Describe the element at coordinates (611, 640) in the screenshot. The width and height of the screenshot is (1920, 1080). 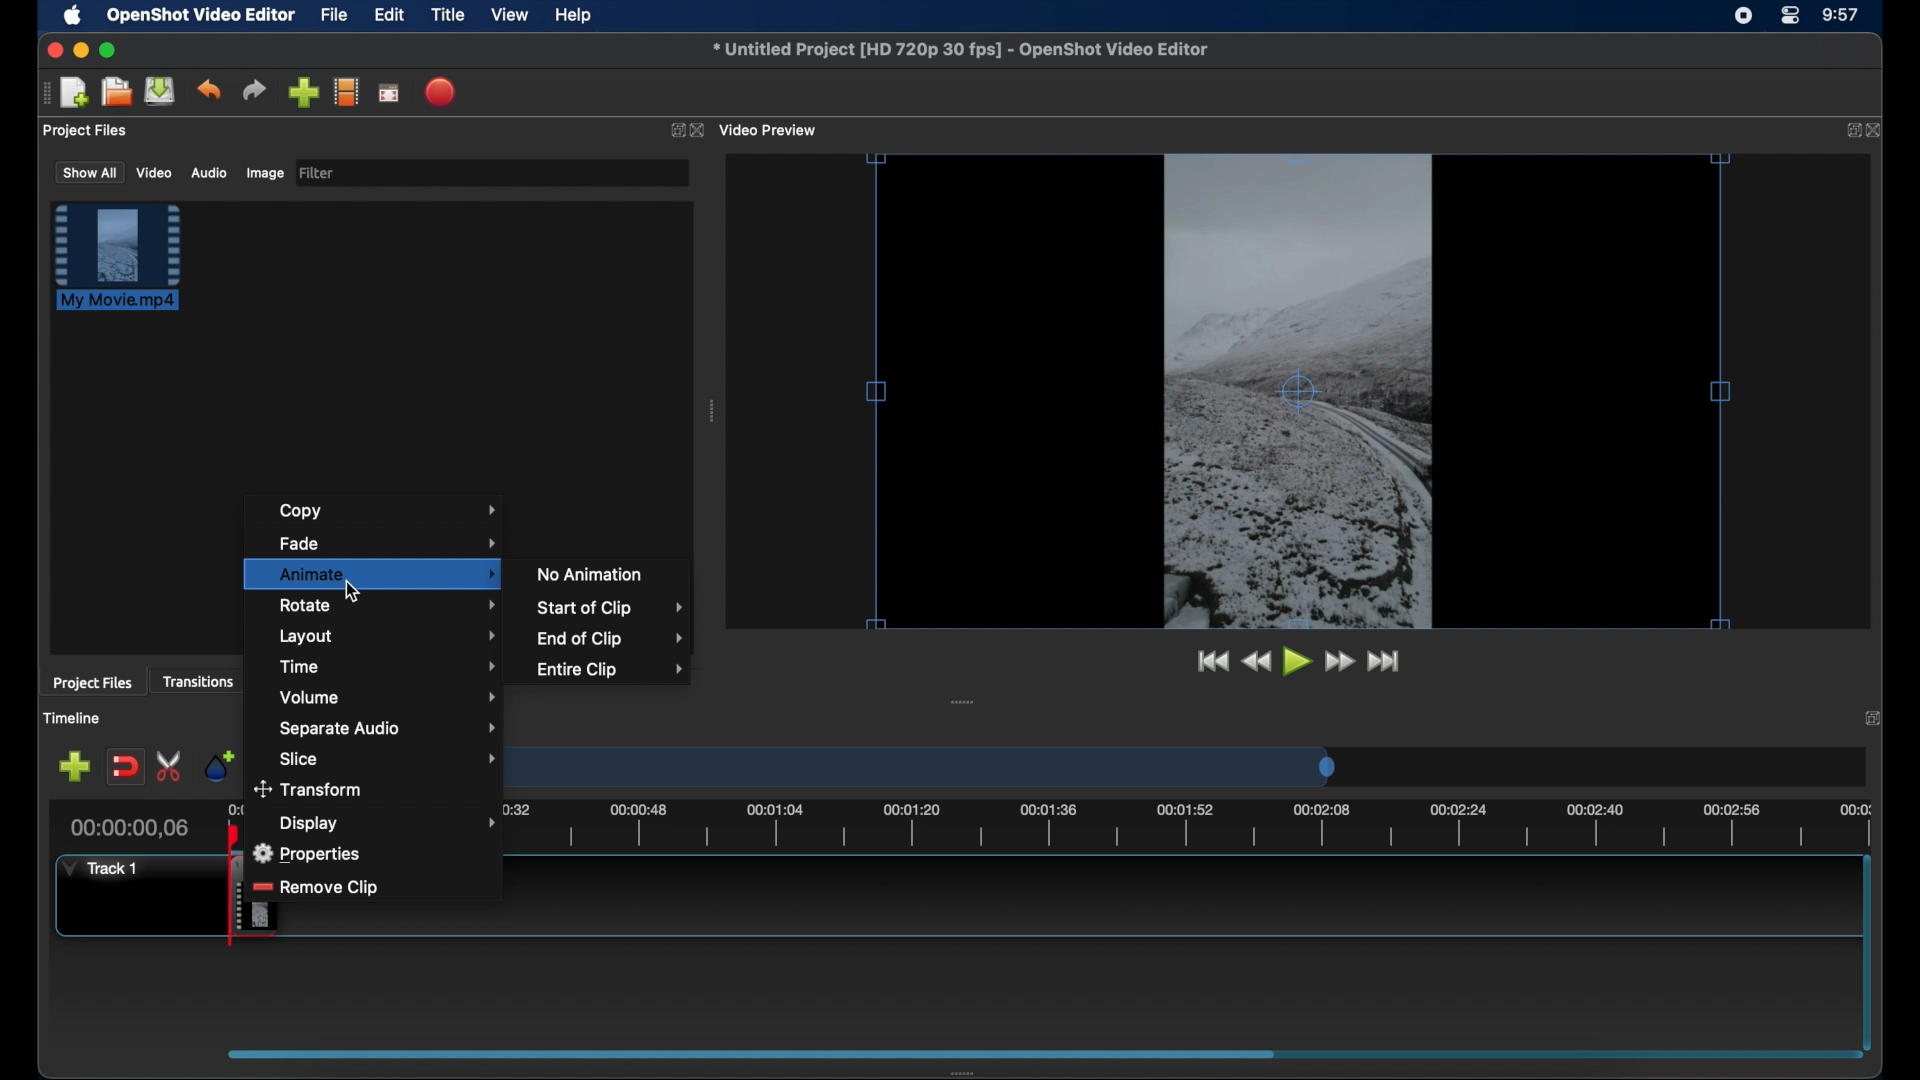
I see `end of clip menu` at that location.